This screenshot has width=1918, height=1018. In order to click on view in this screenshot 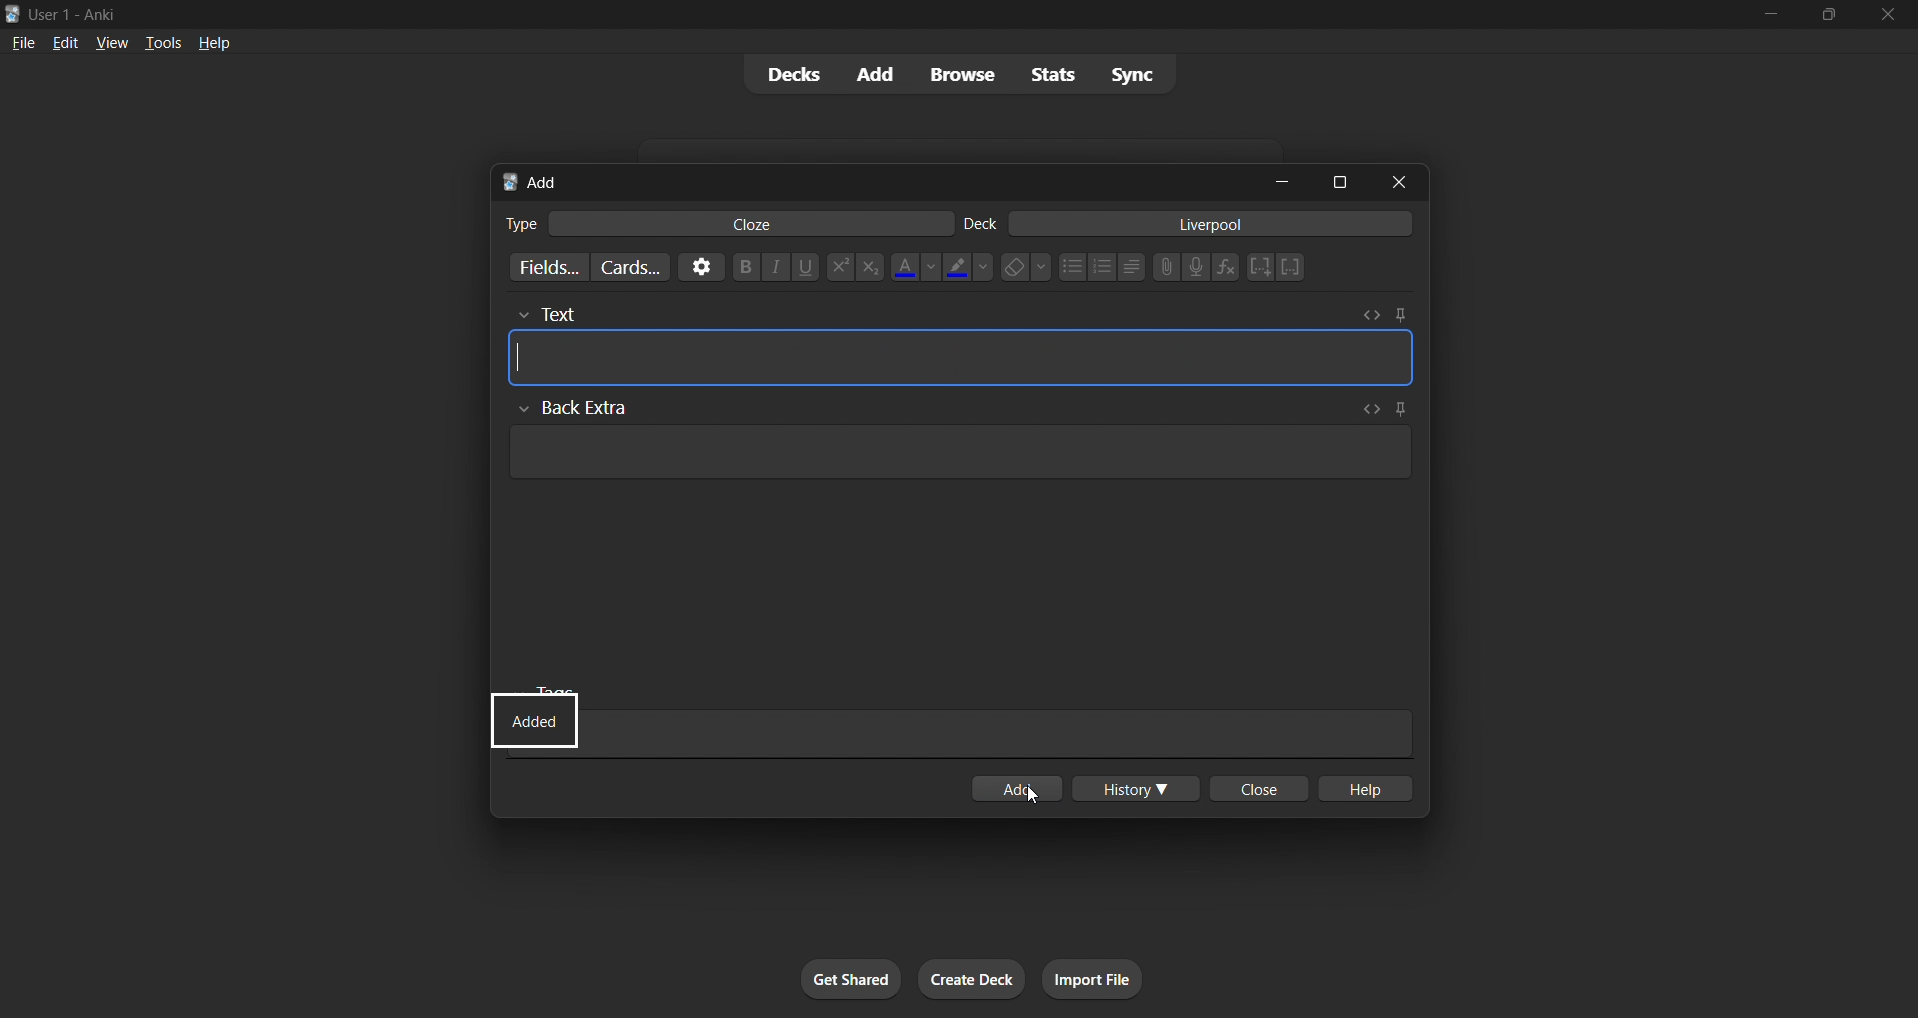, I will do `click(111, 44)`.